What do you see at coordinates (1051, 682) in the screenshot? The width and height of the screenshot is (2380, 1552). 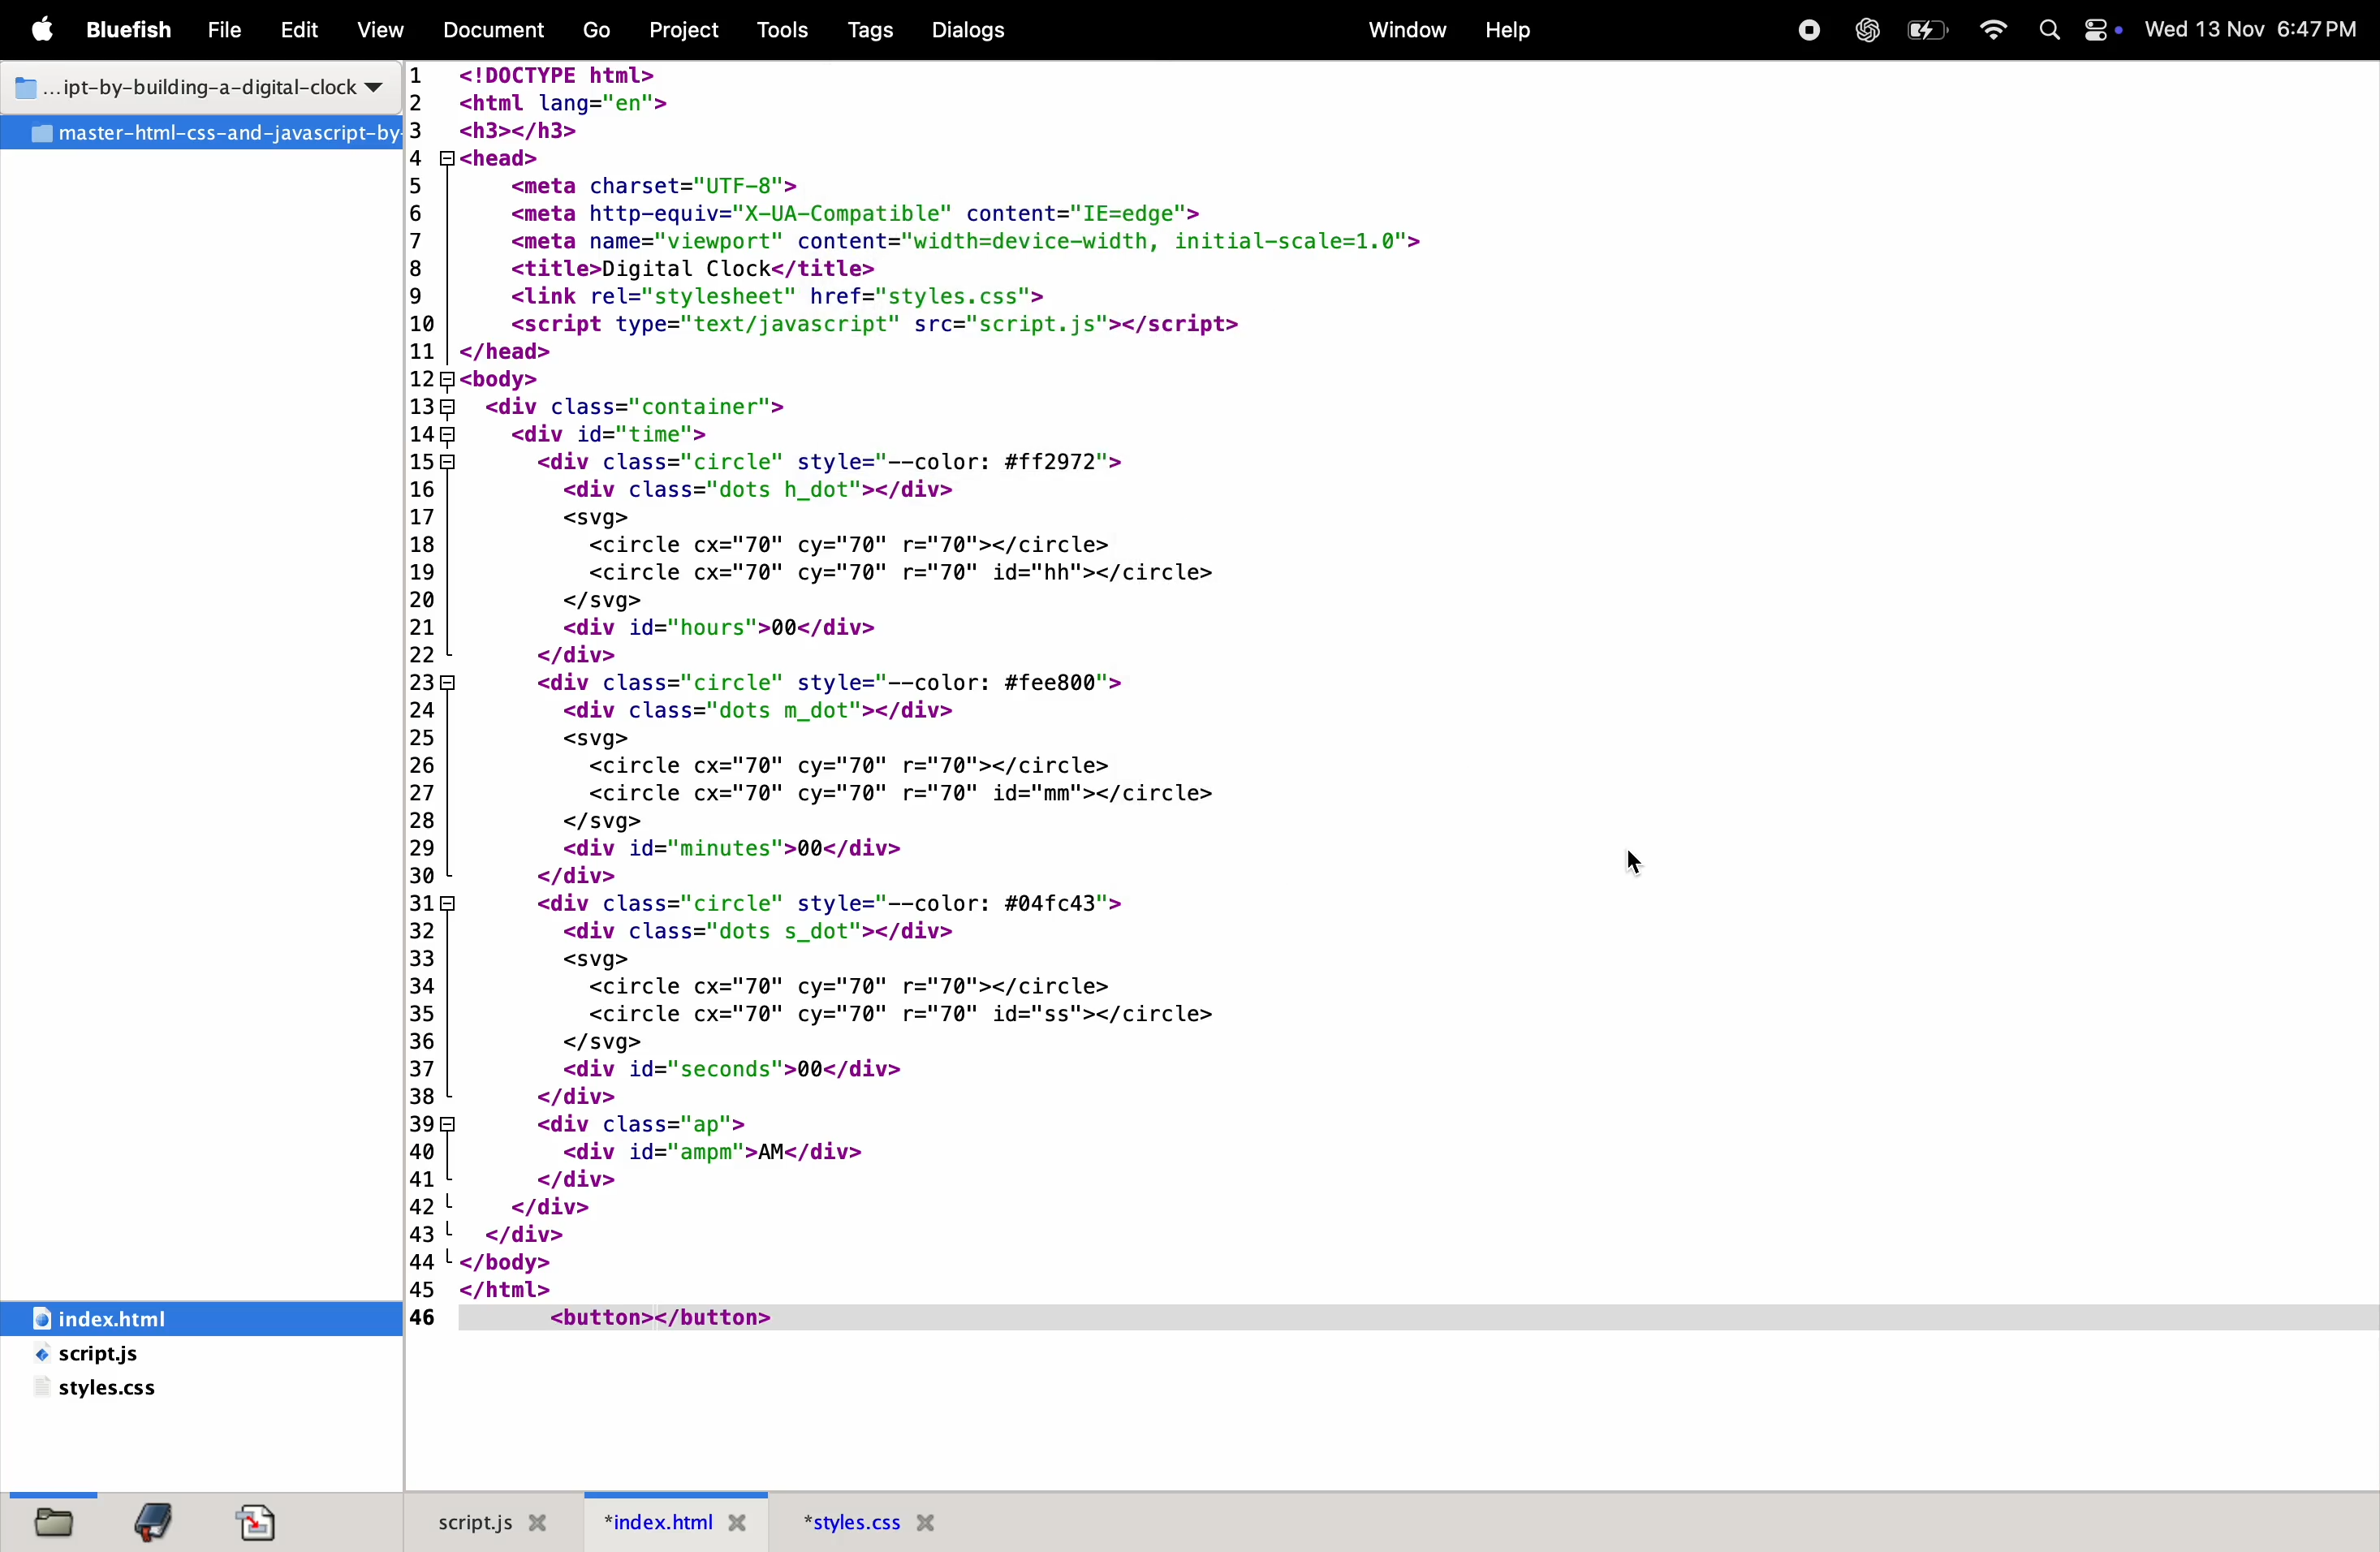 I see `code block` at bounding box center [1051, 682].